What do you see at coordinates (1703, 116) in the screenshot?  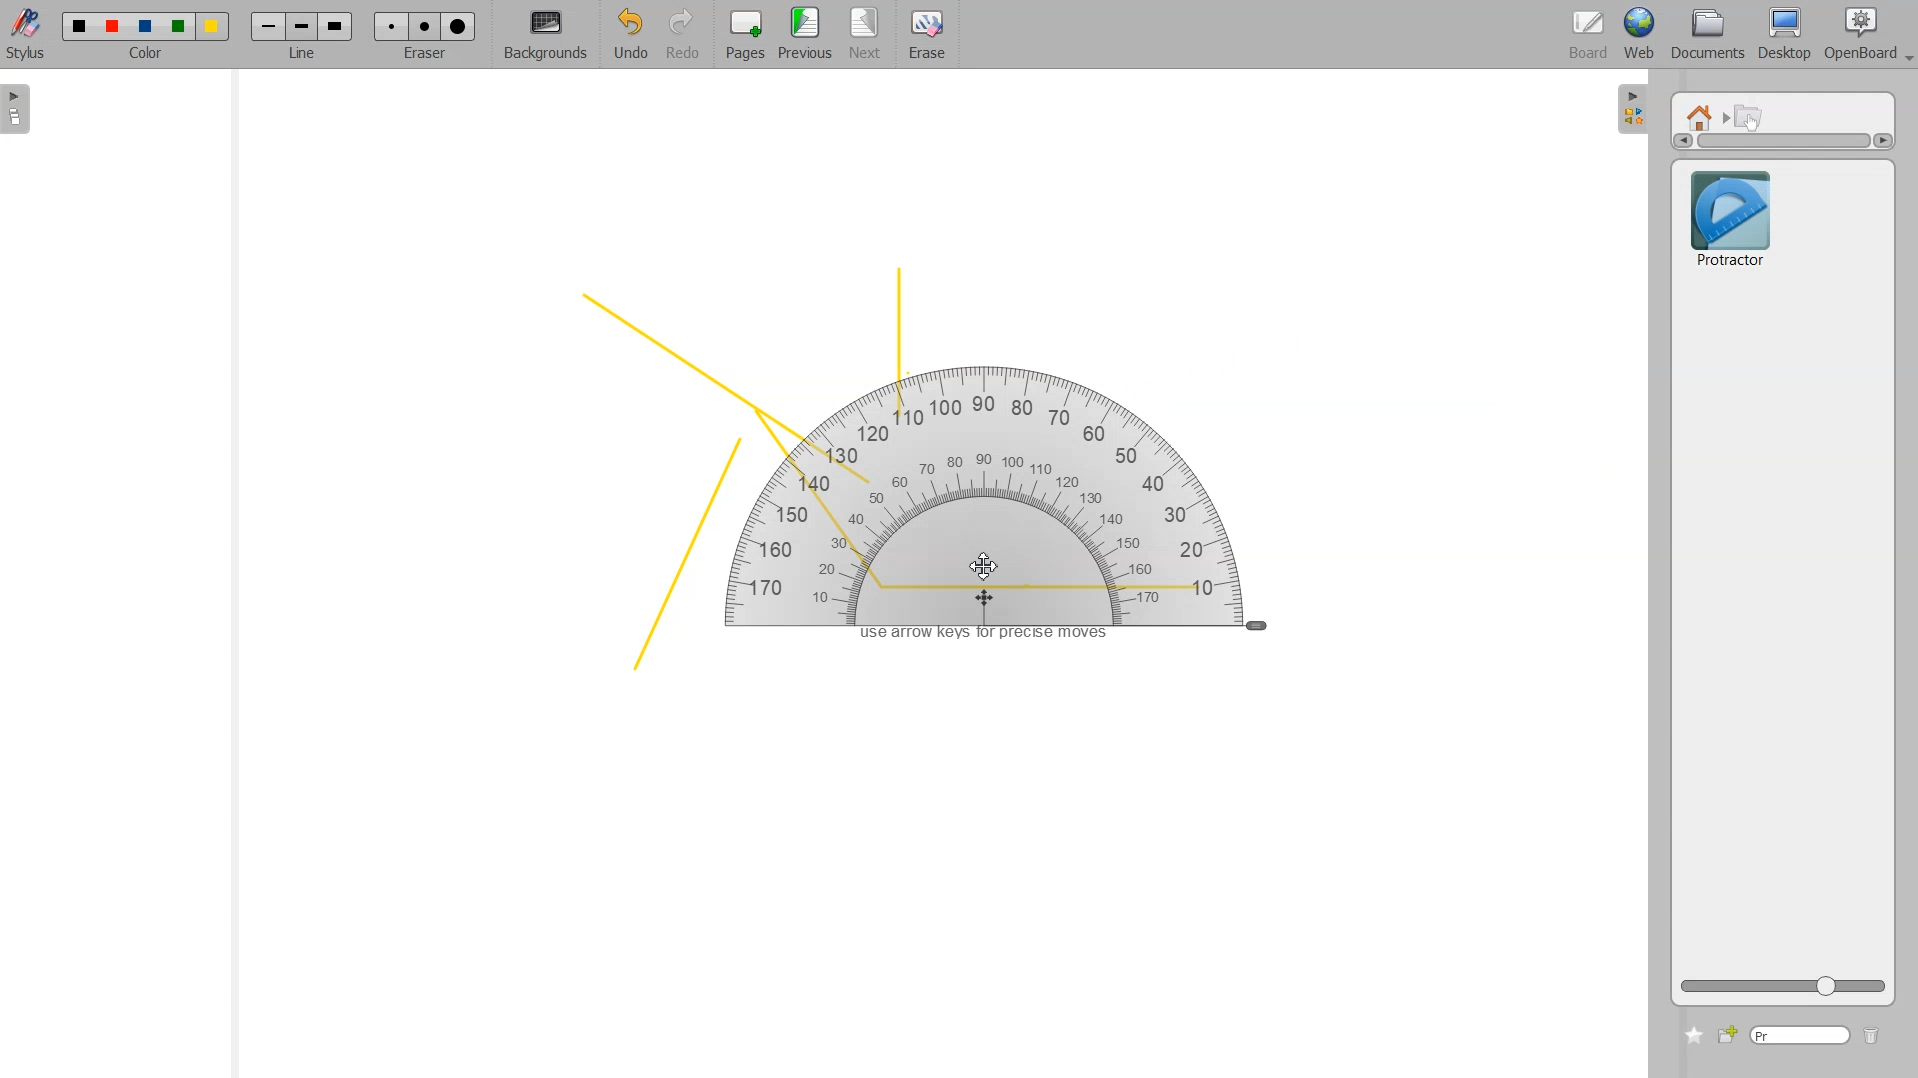 I see `Home` at bounding box center [1703, 116].